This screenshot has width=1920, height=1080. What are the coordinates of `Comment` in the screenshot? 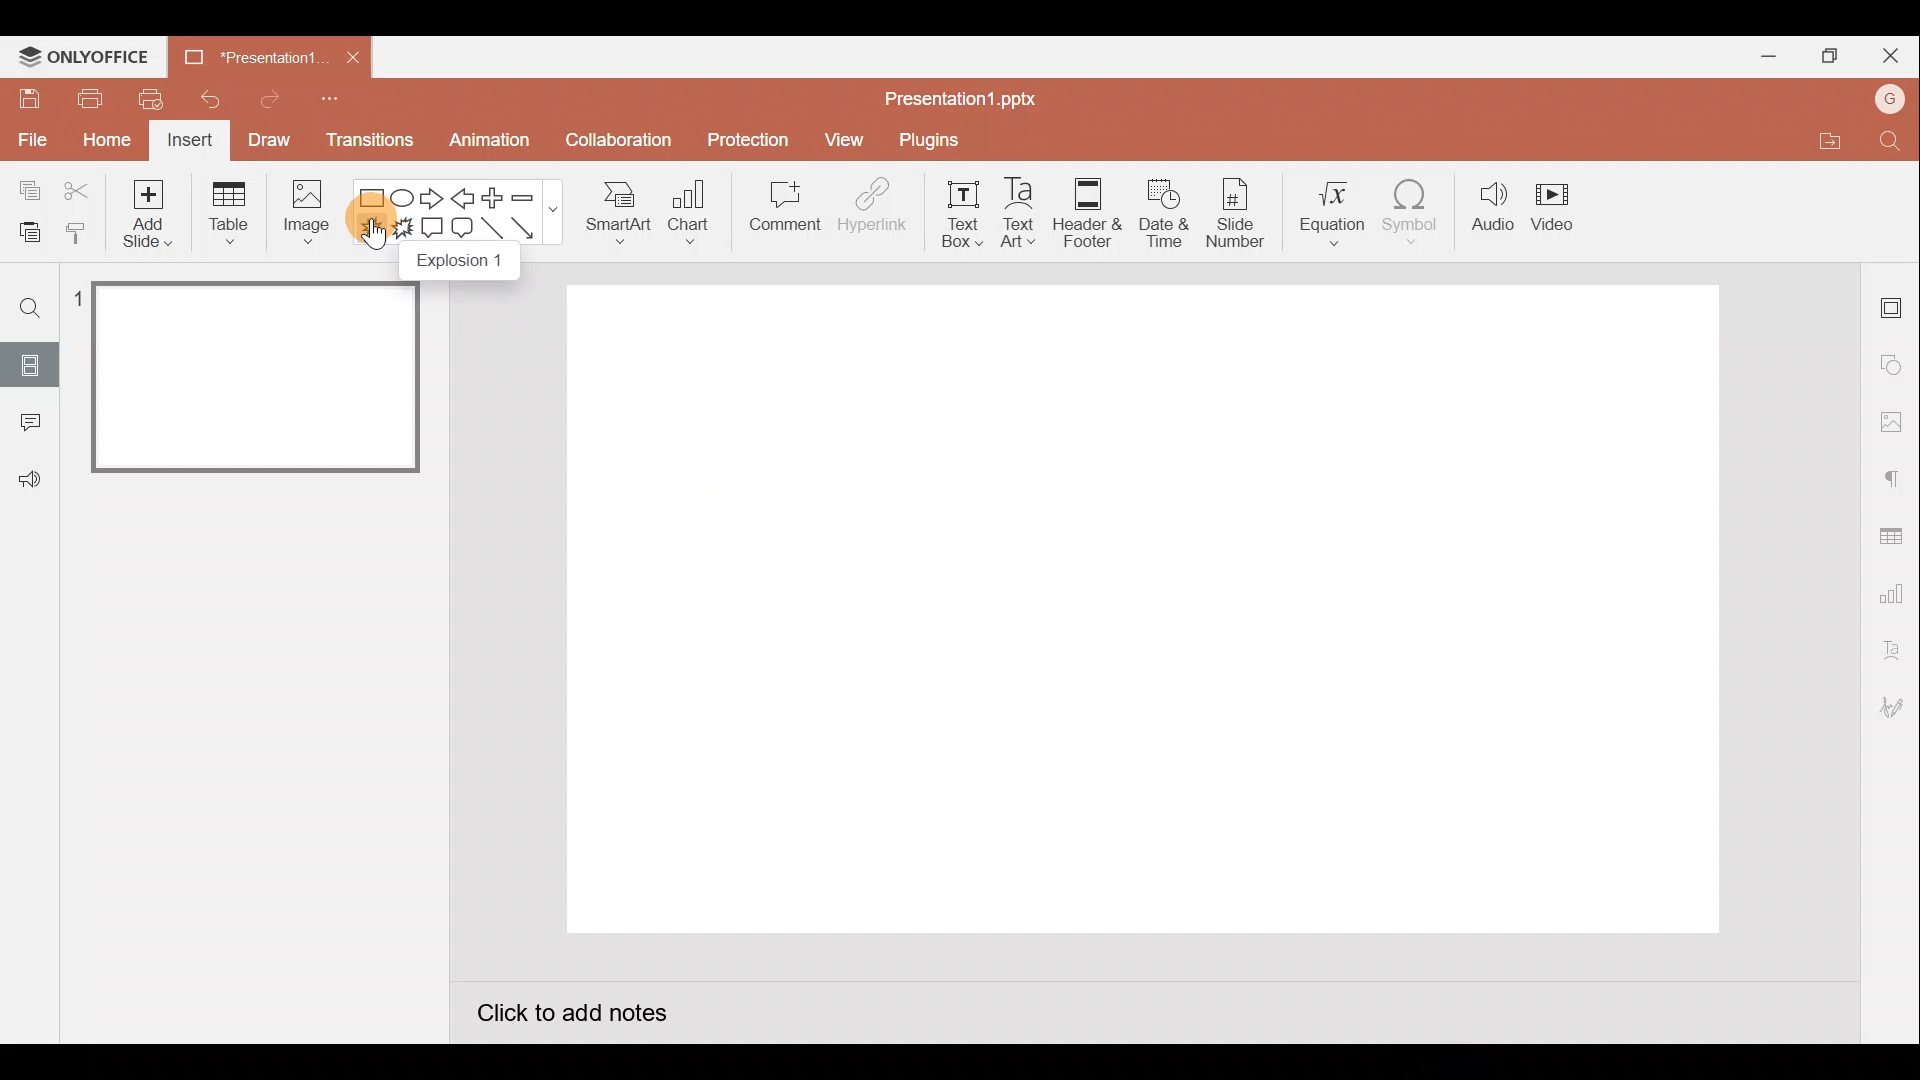 It's located at (781, 214).